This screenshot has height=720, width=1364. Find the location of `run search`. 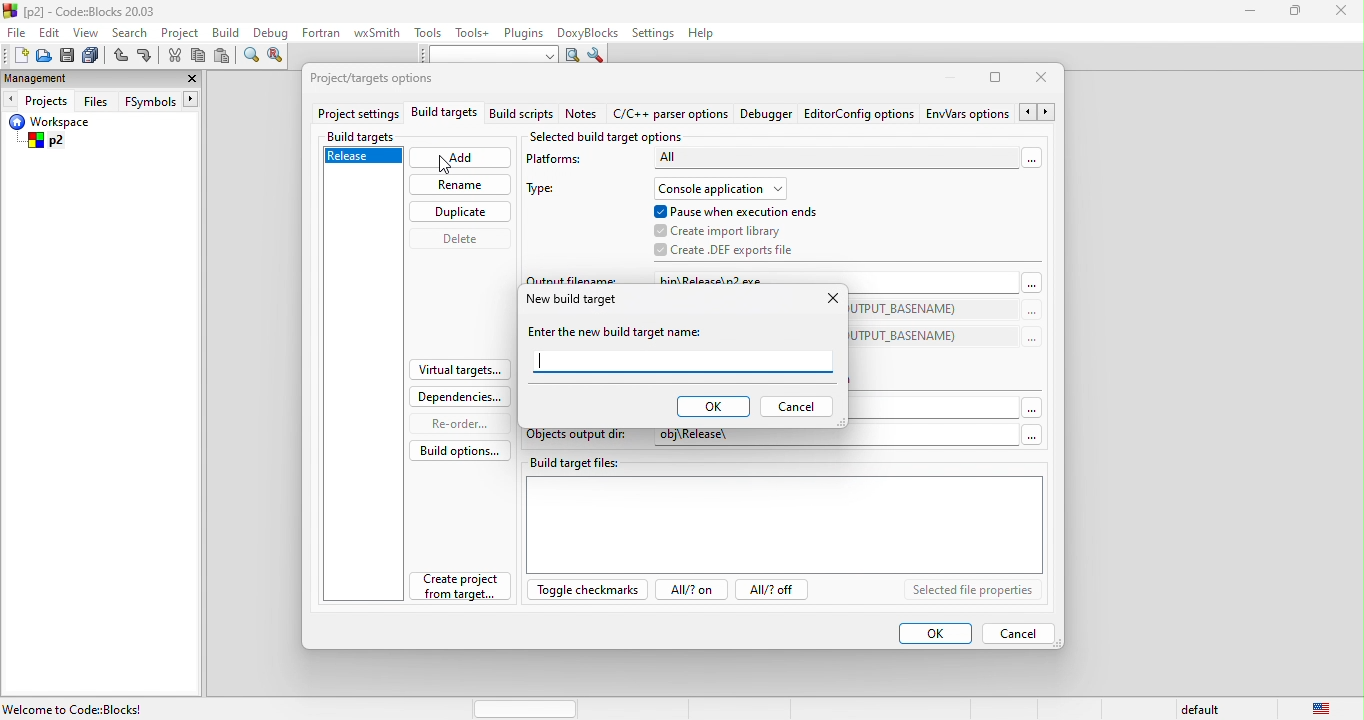

run search is located at coordinates (571, 55).